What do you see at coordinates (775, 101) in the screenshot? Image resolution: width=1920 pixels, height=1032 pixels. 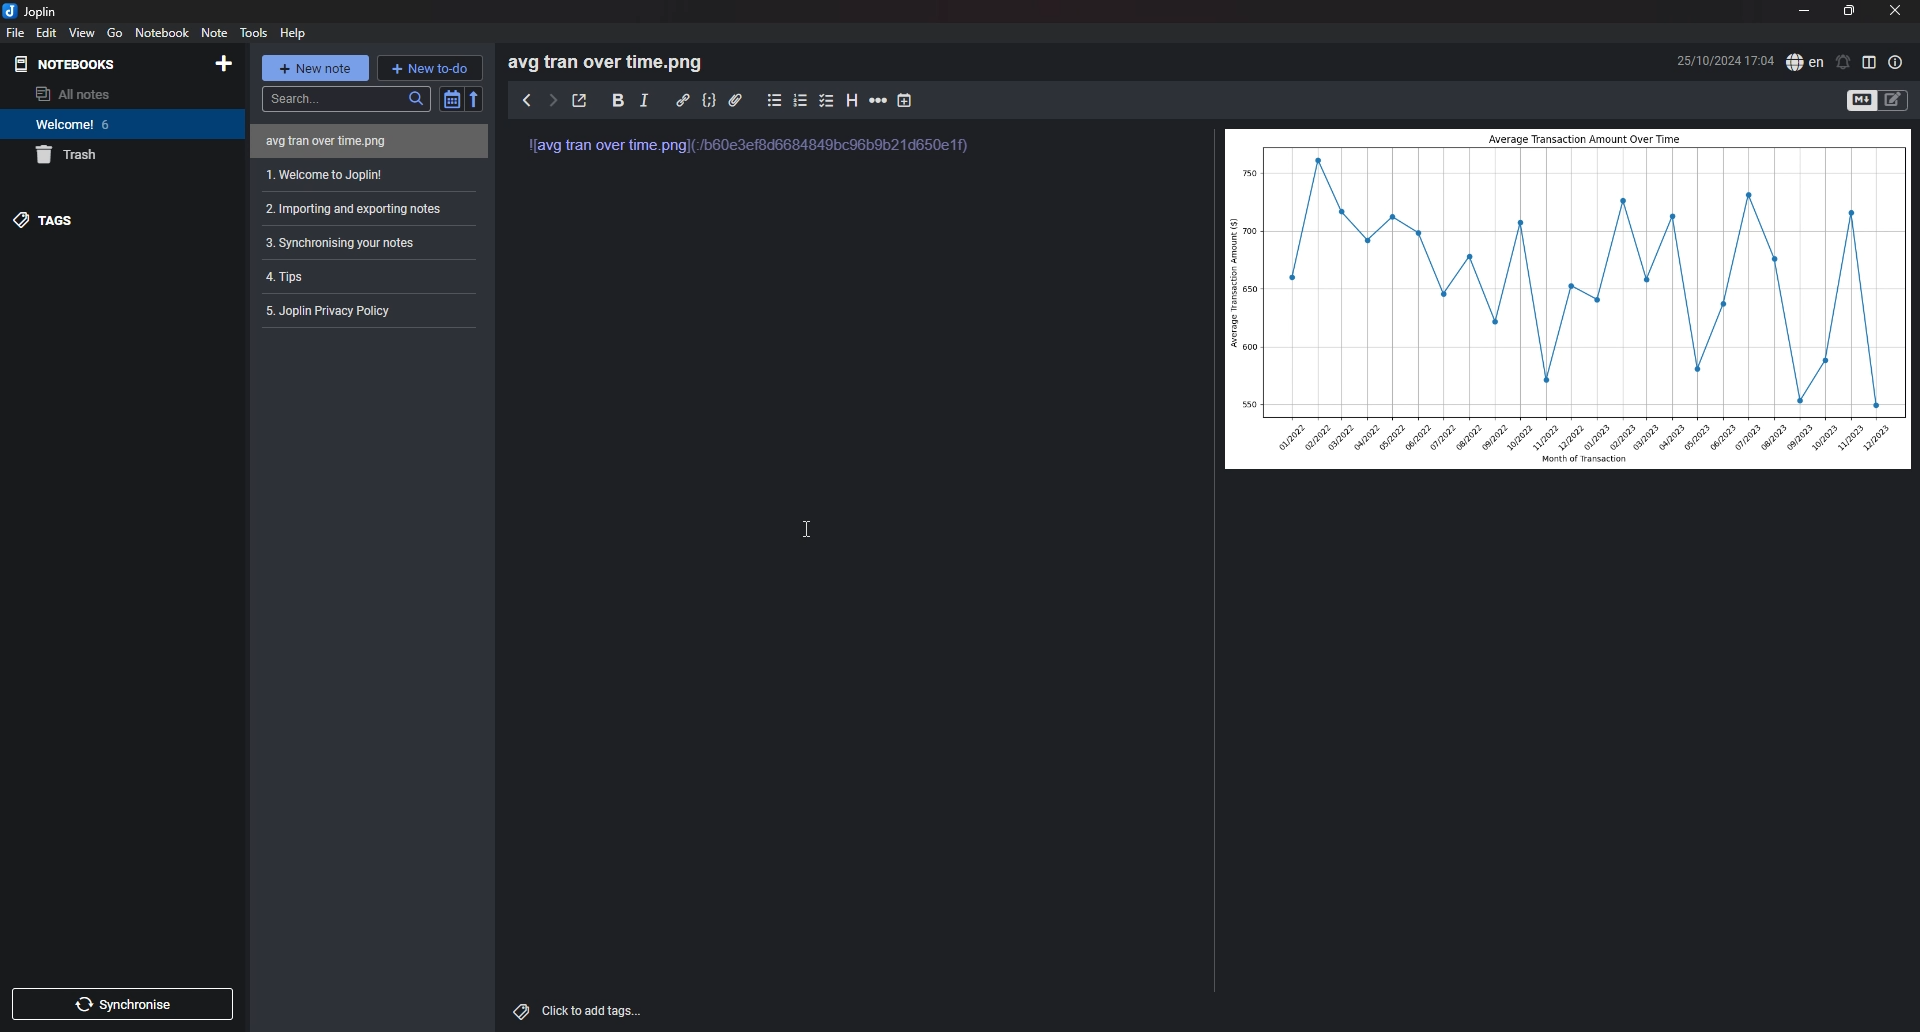 I see `bulleted list` at bounding box center [775, 101].